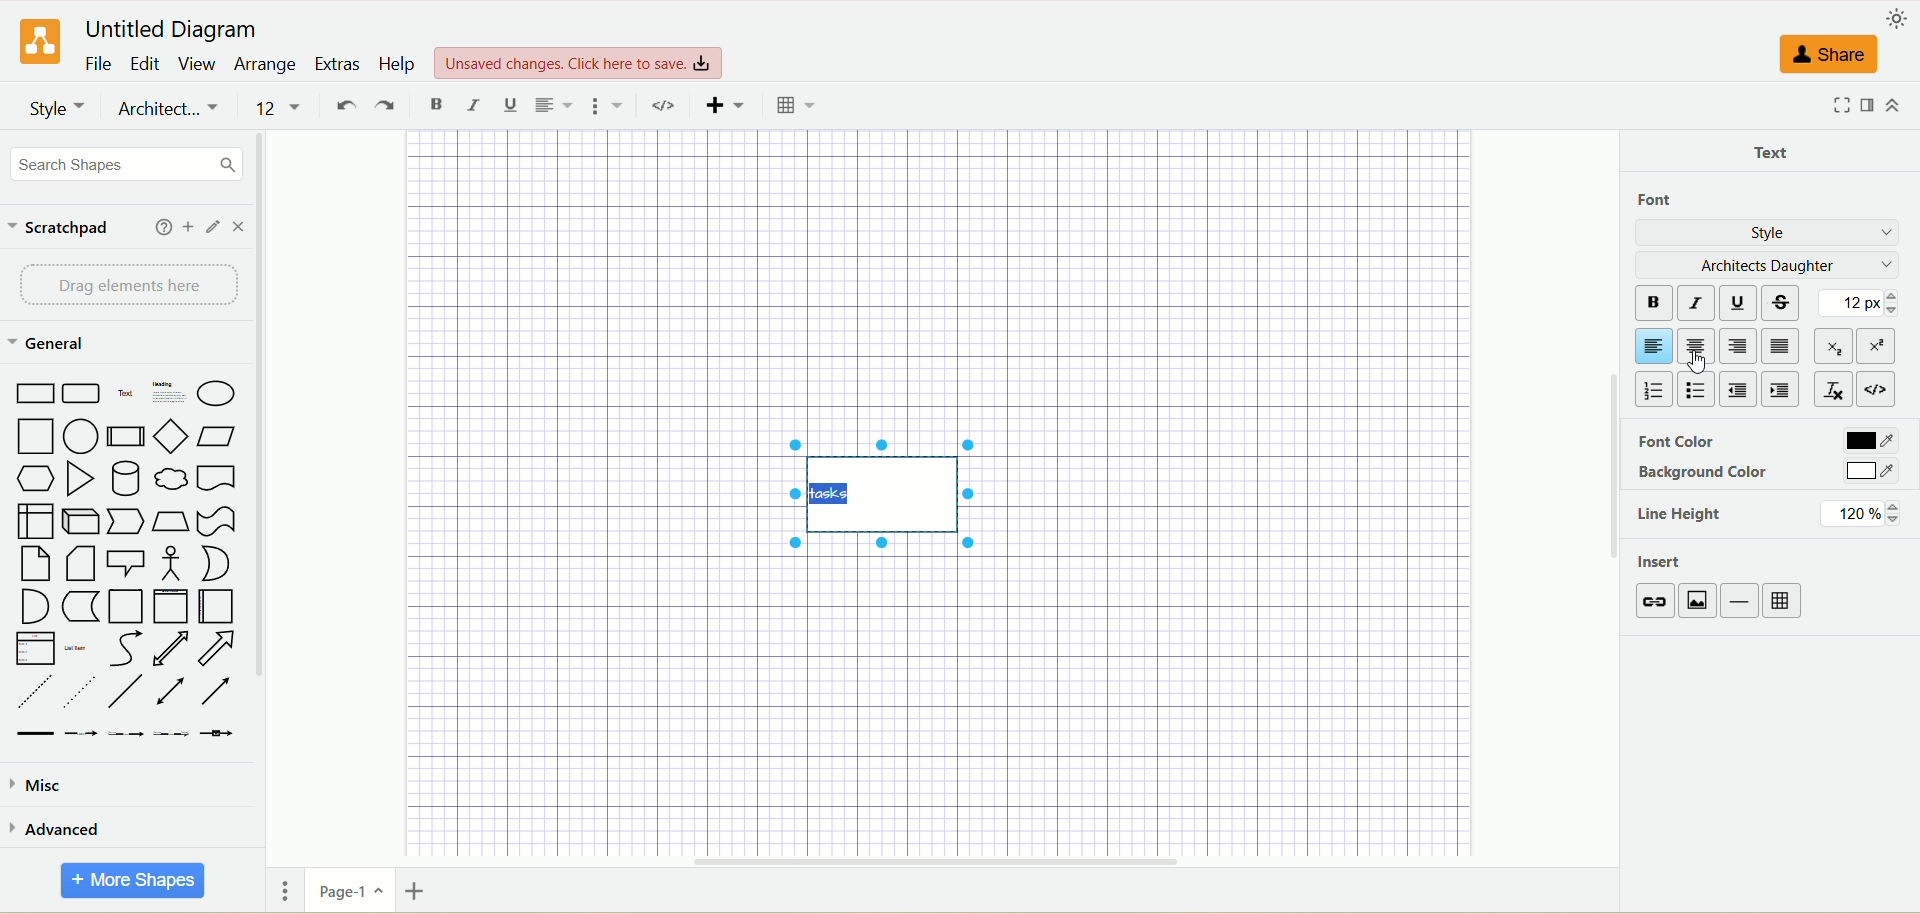 This screenshot has height=914, width=1920. I want to click on Curved Rectangle, so click(83, 394).